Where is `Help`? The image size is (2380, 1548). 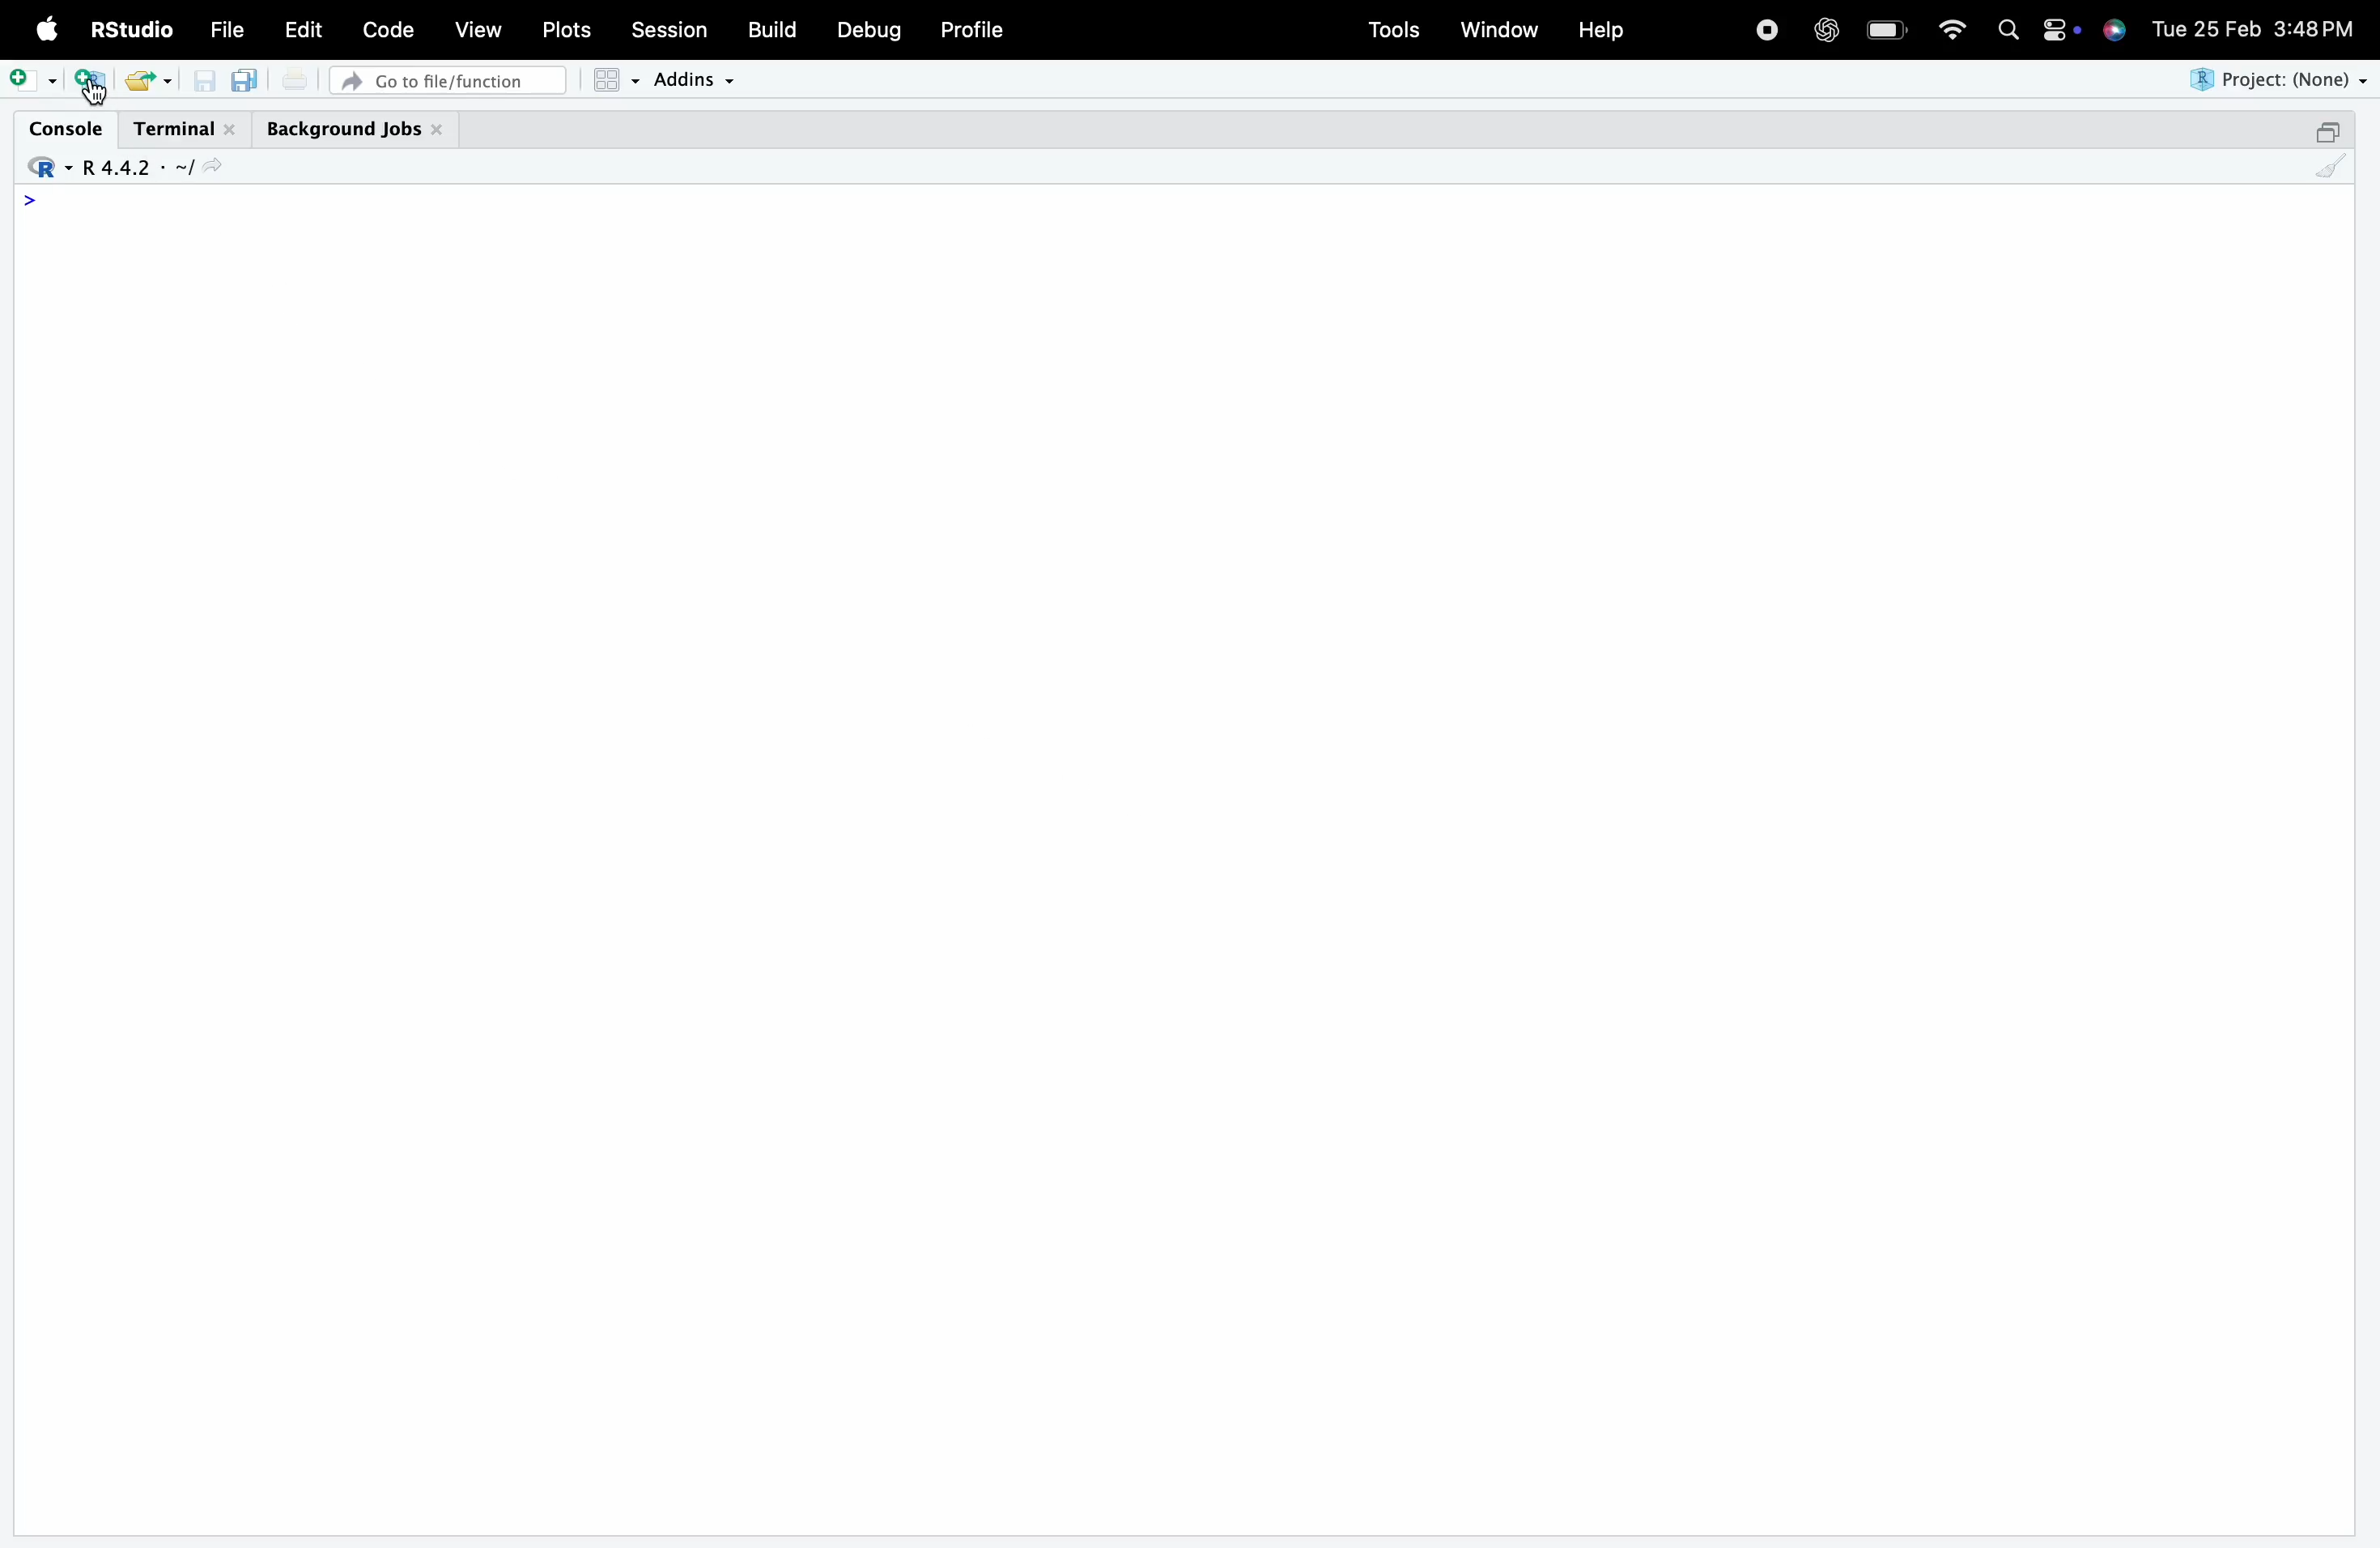
Help is located at coordinates (1600, 29).